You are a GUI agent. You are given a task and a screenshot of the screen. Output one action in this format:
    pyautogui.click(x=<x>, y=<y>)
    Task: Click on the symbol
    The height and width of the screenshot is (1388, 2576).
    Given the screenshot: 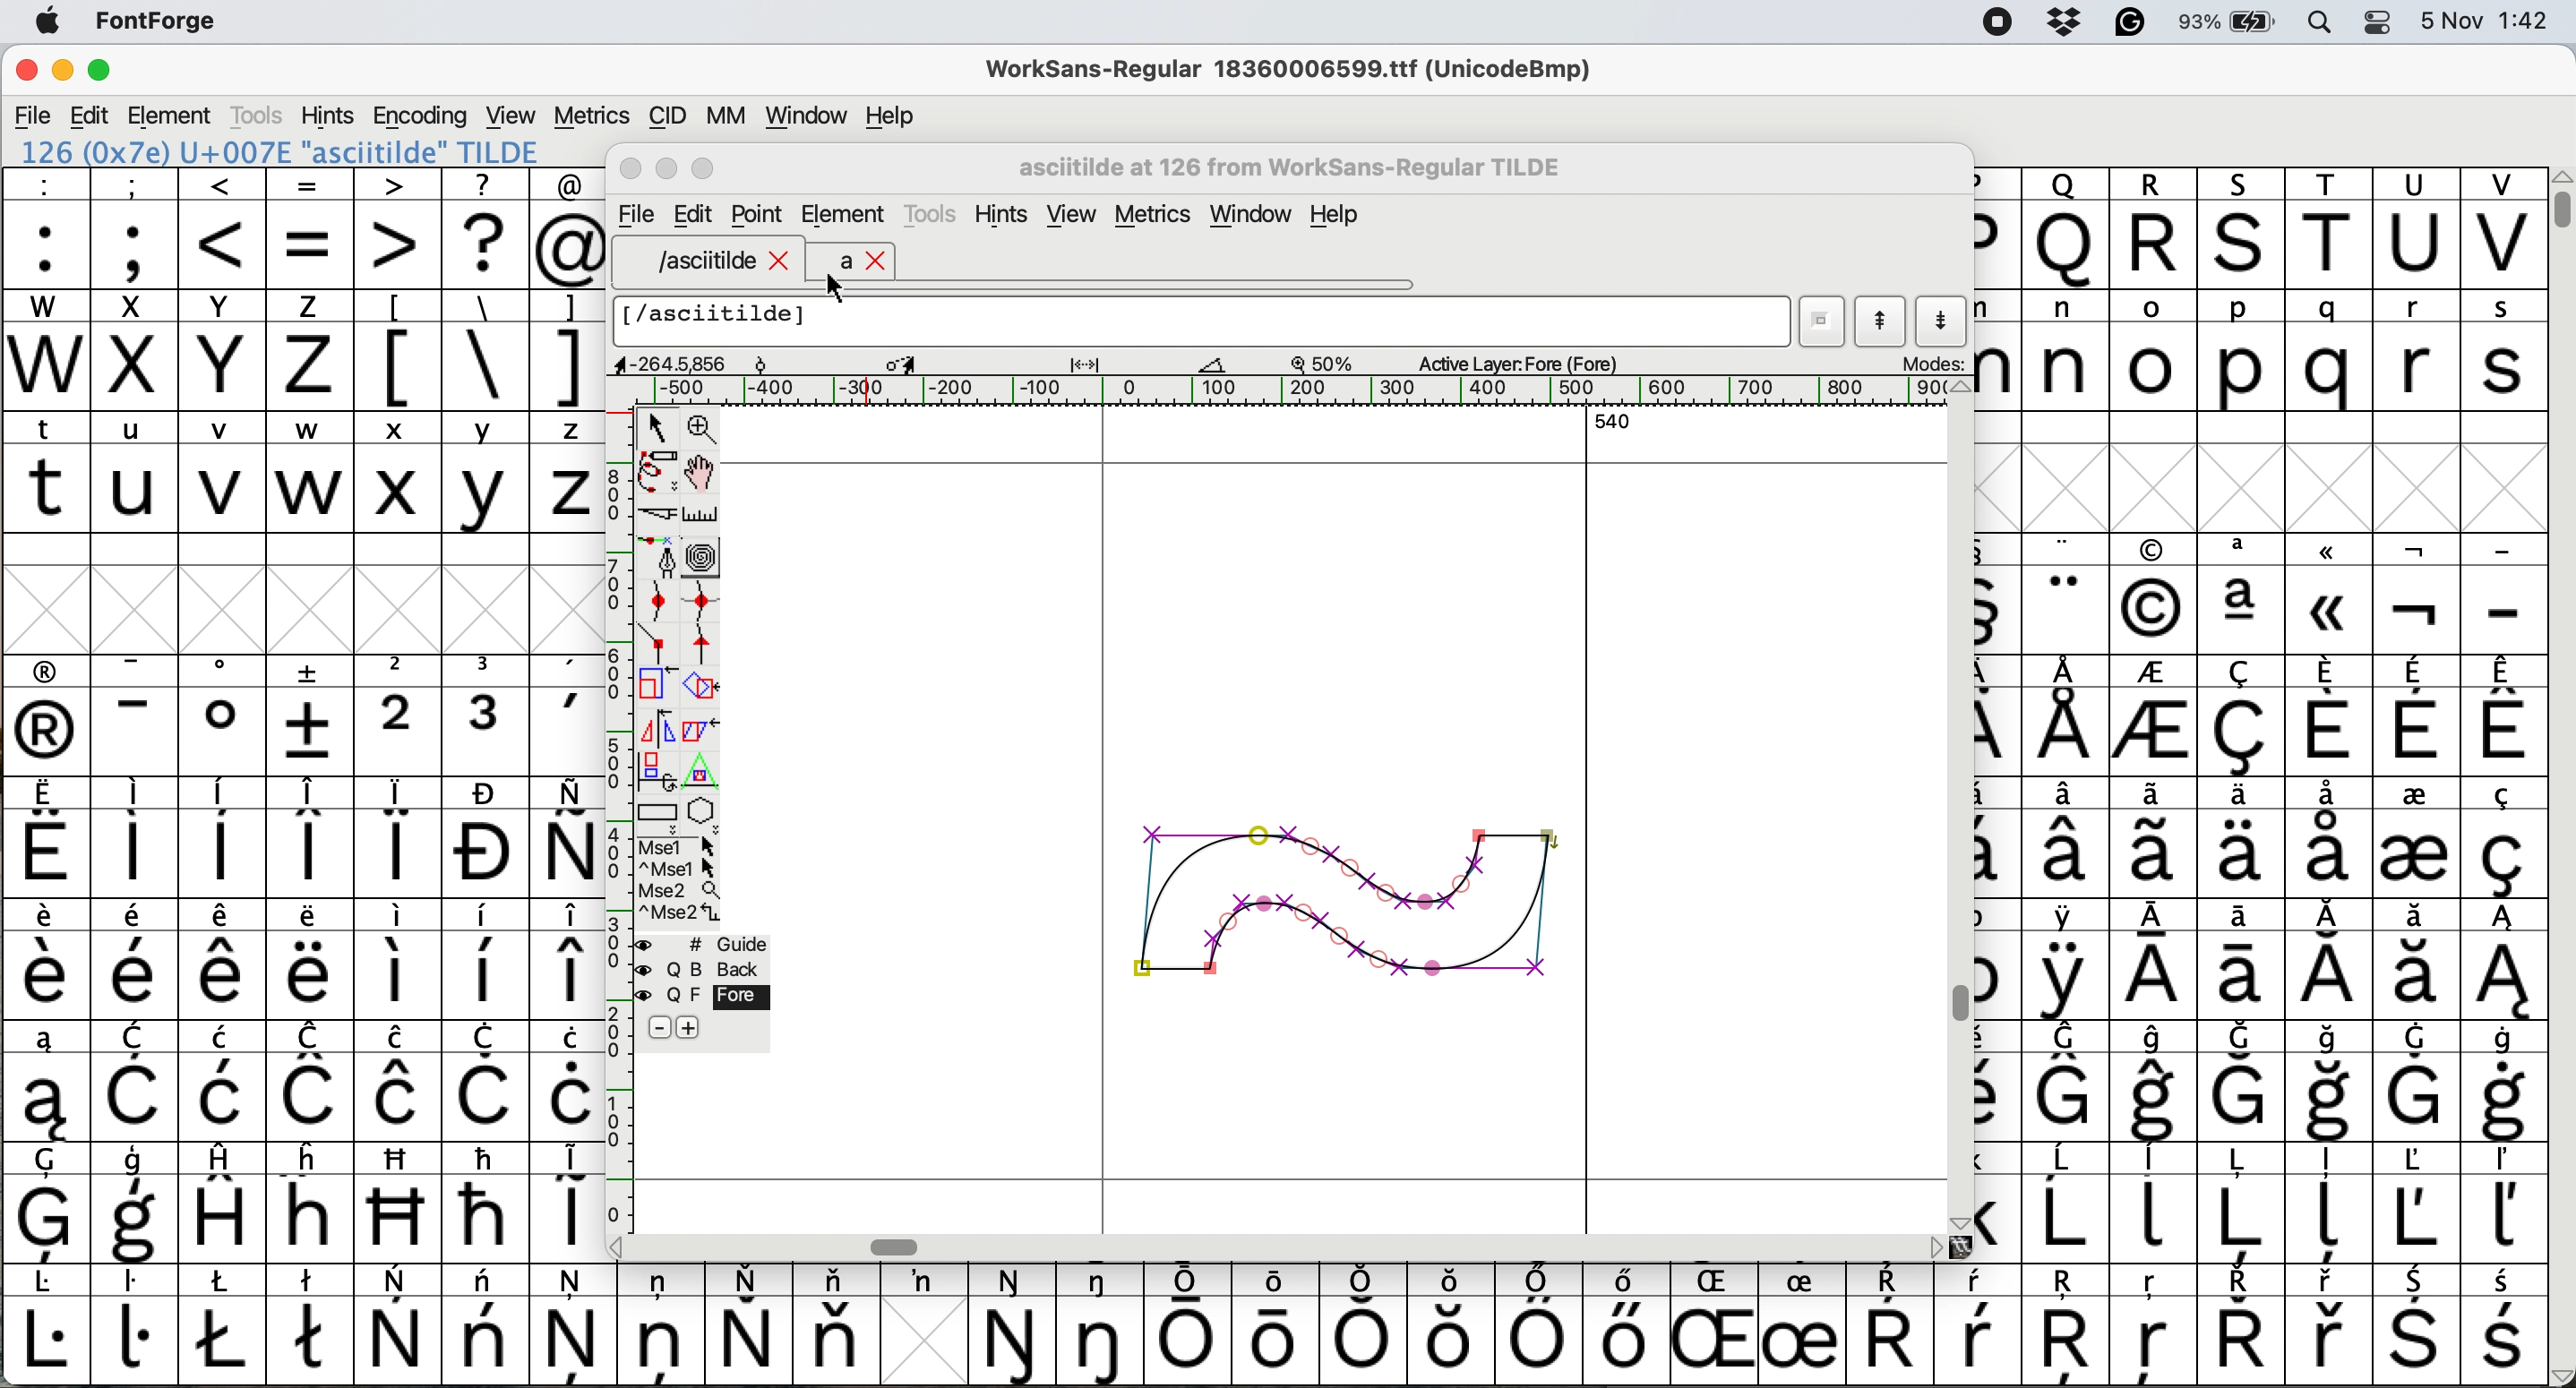 What is the action you would take?
    pyautogui.click(x=571, y=1081)
    